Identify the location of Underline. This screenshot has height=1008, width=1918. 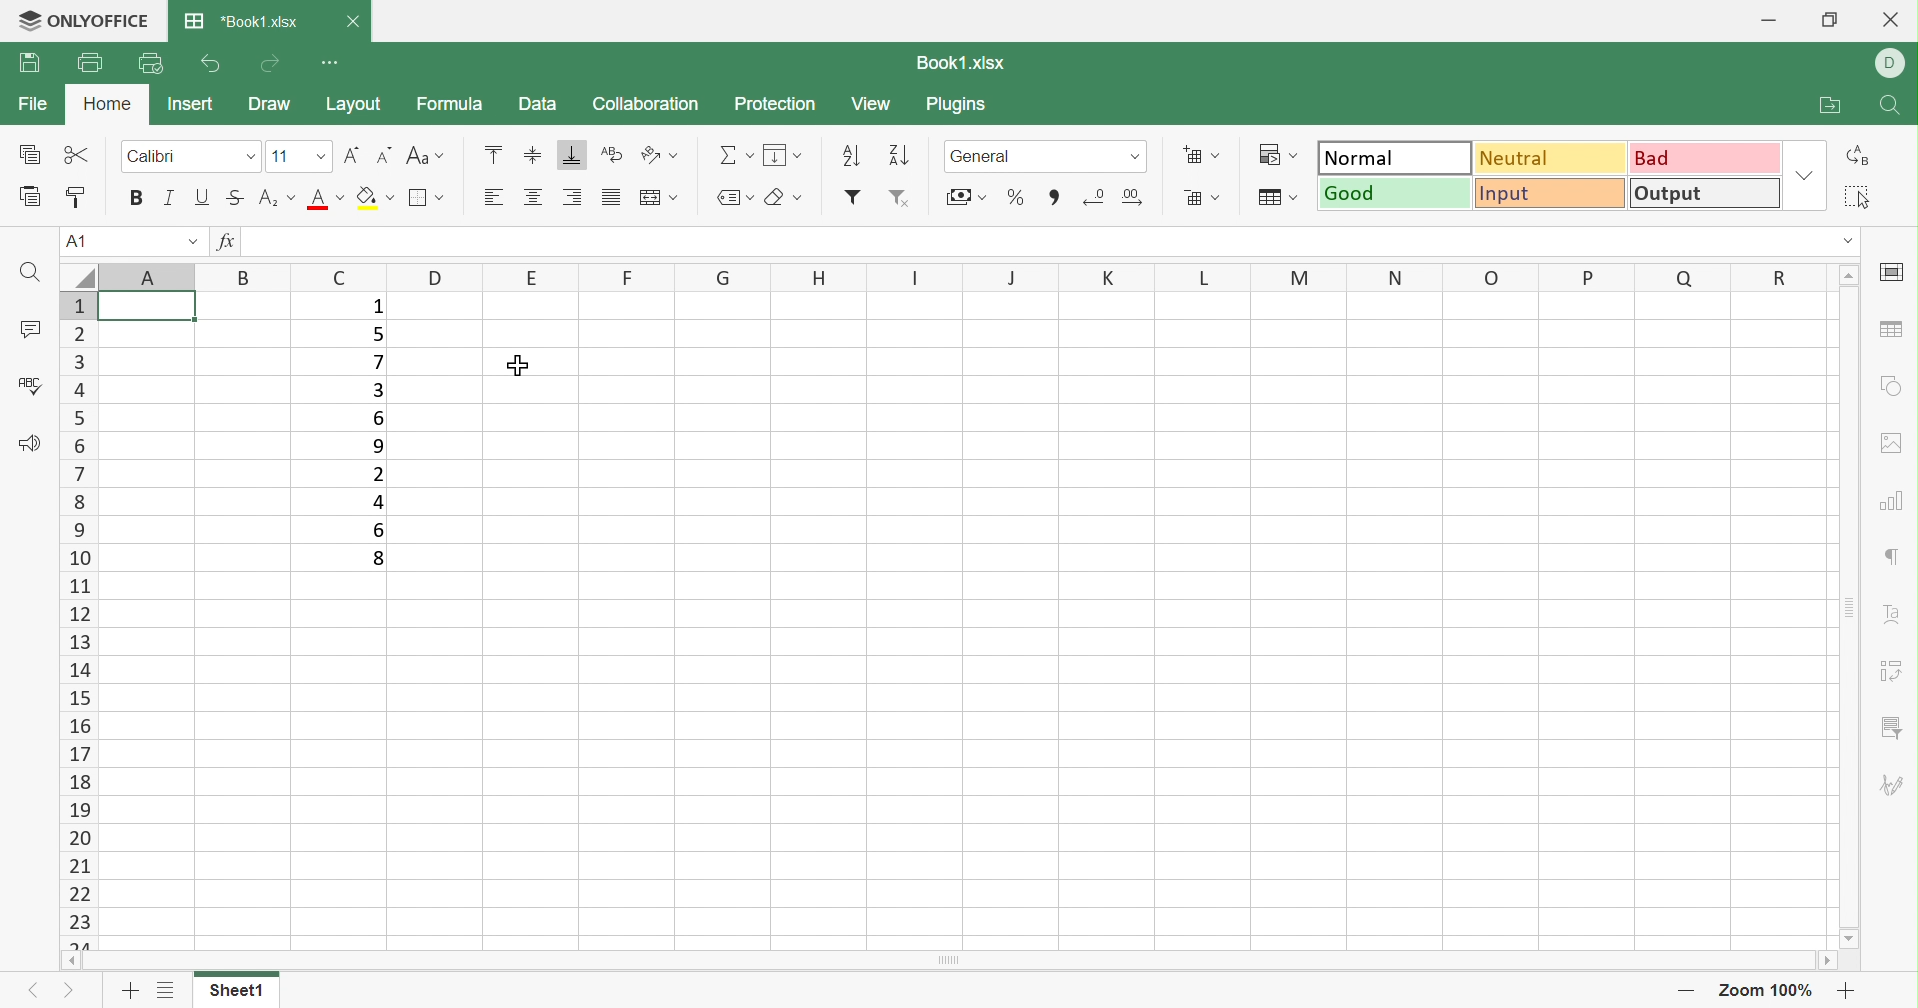
(204, 197).